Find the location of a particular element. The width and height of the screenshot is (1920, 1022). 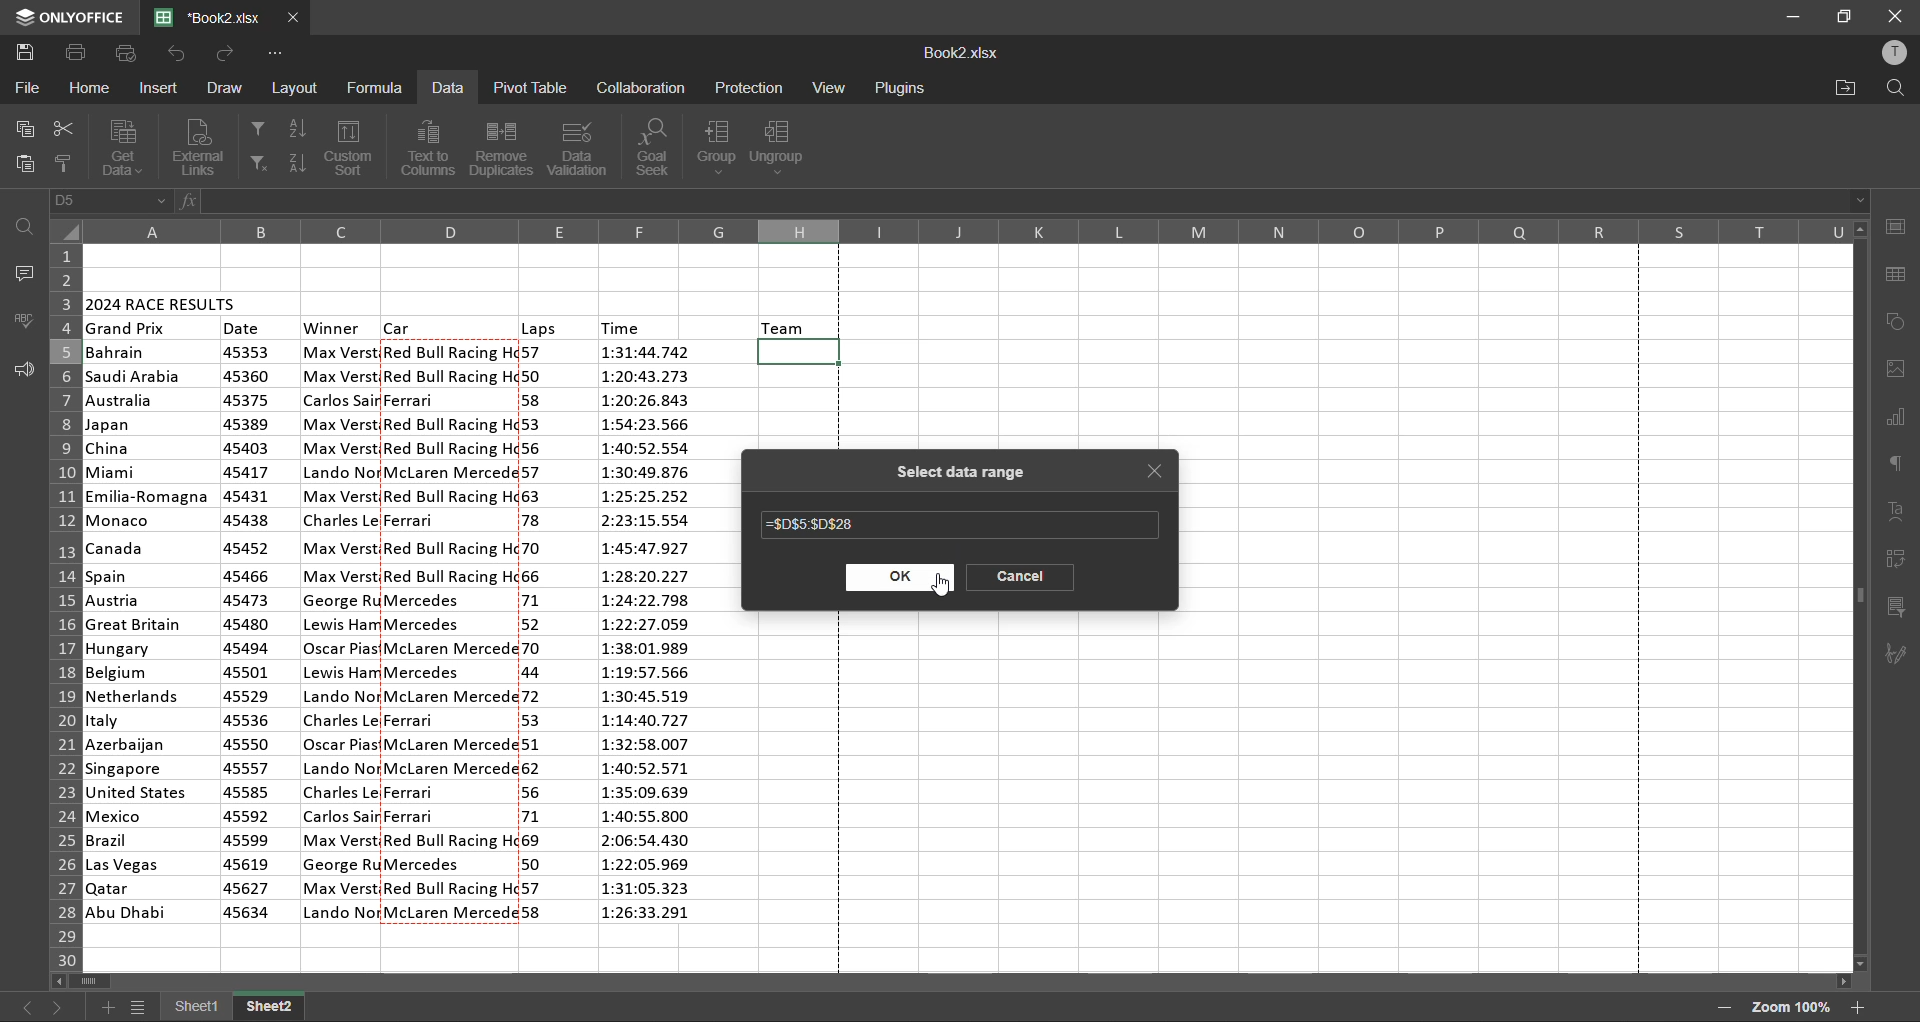

quick print is located at coordinates (124, 53).